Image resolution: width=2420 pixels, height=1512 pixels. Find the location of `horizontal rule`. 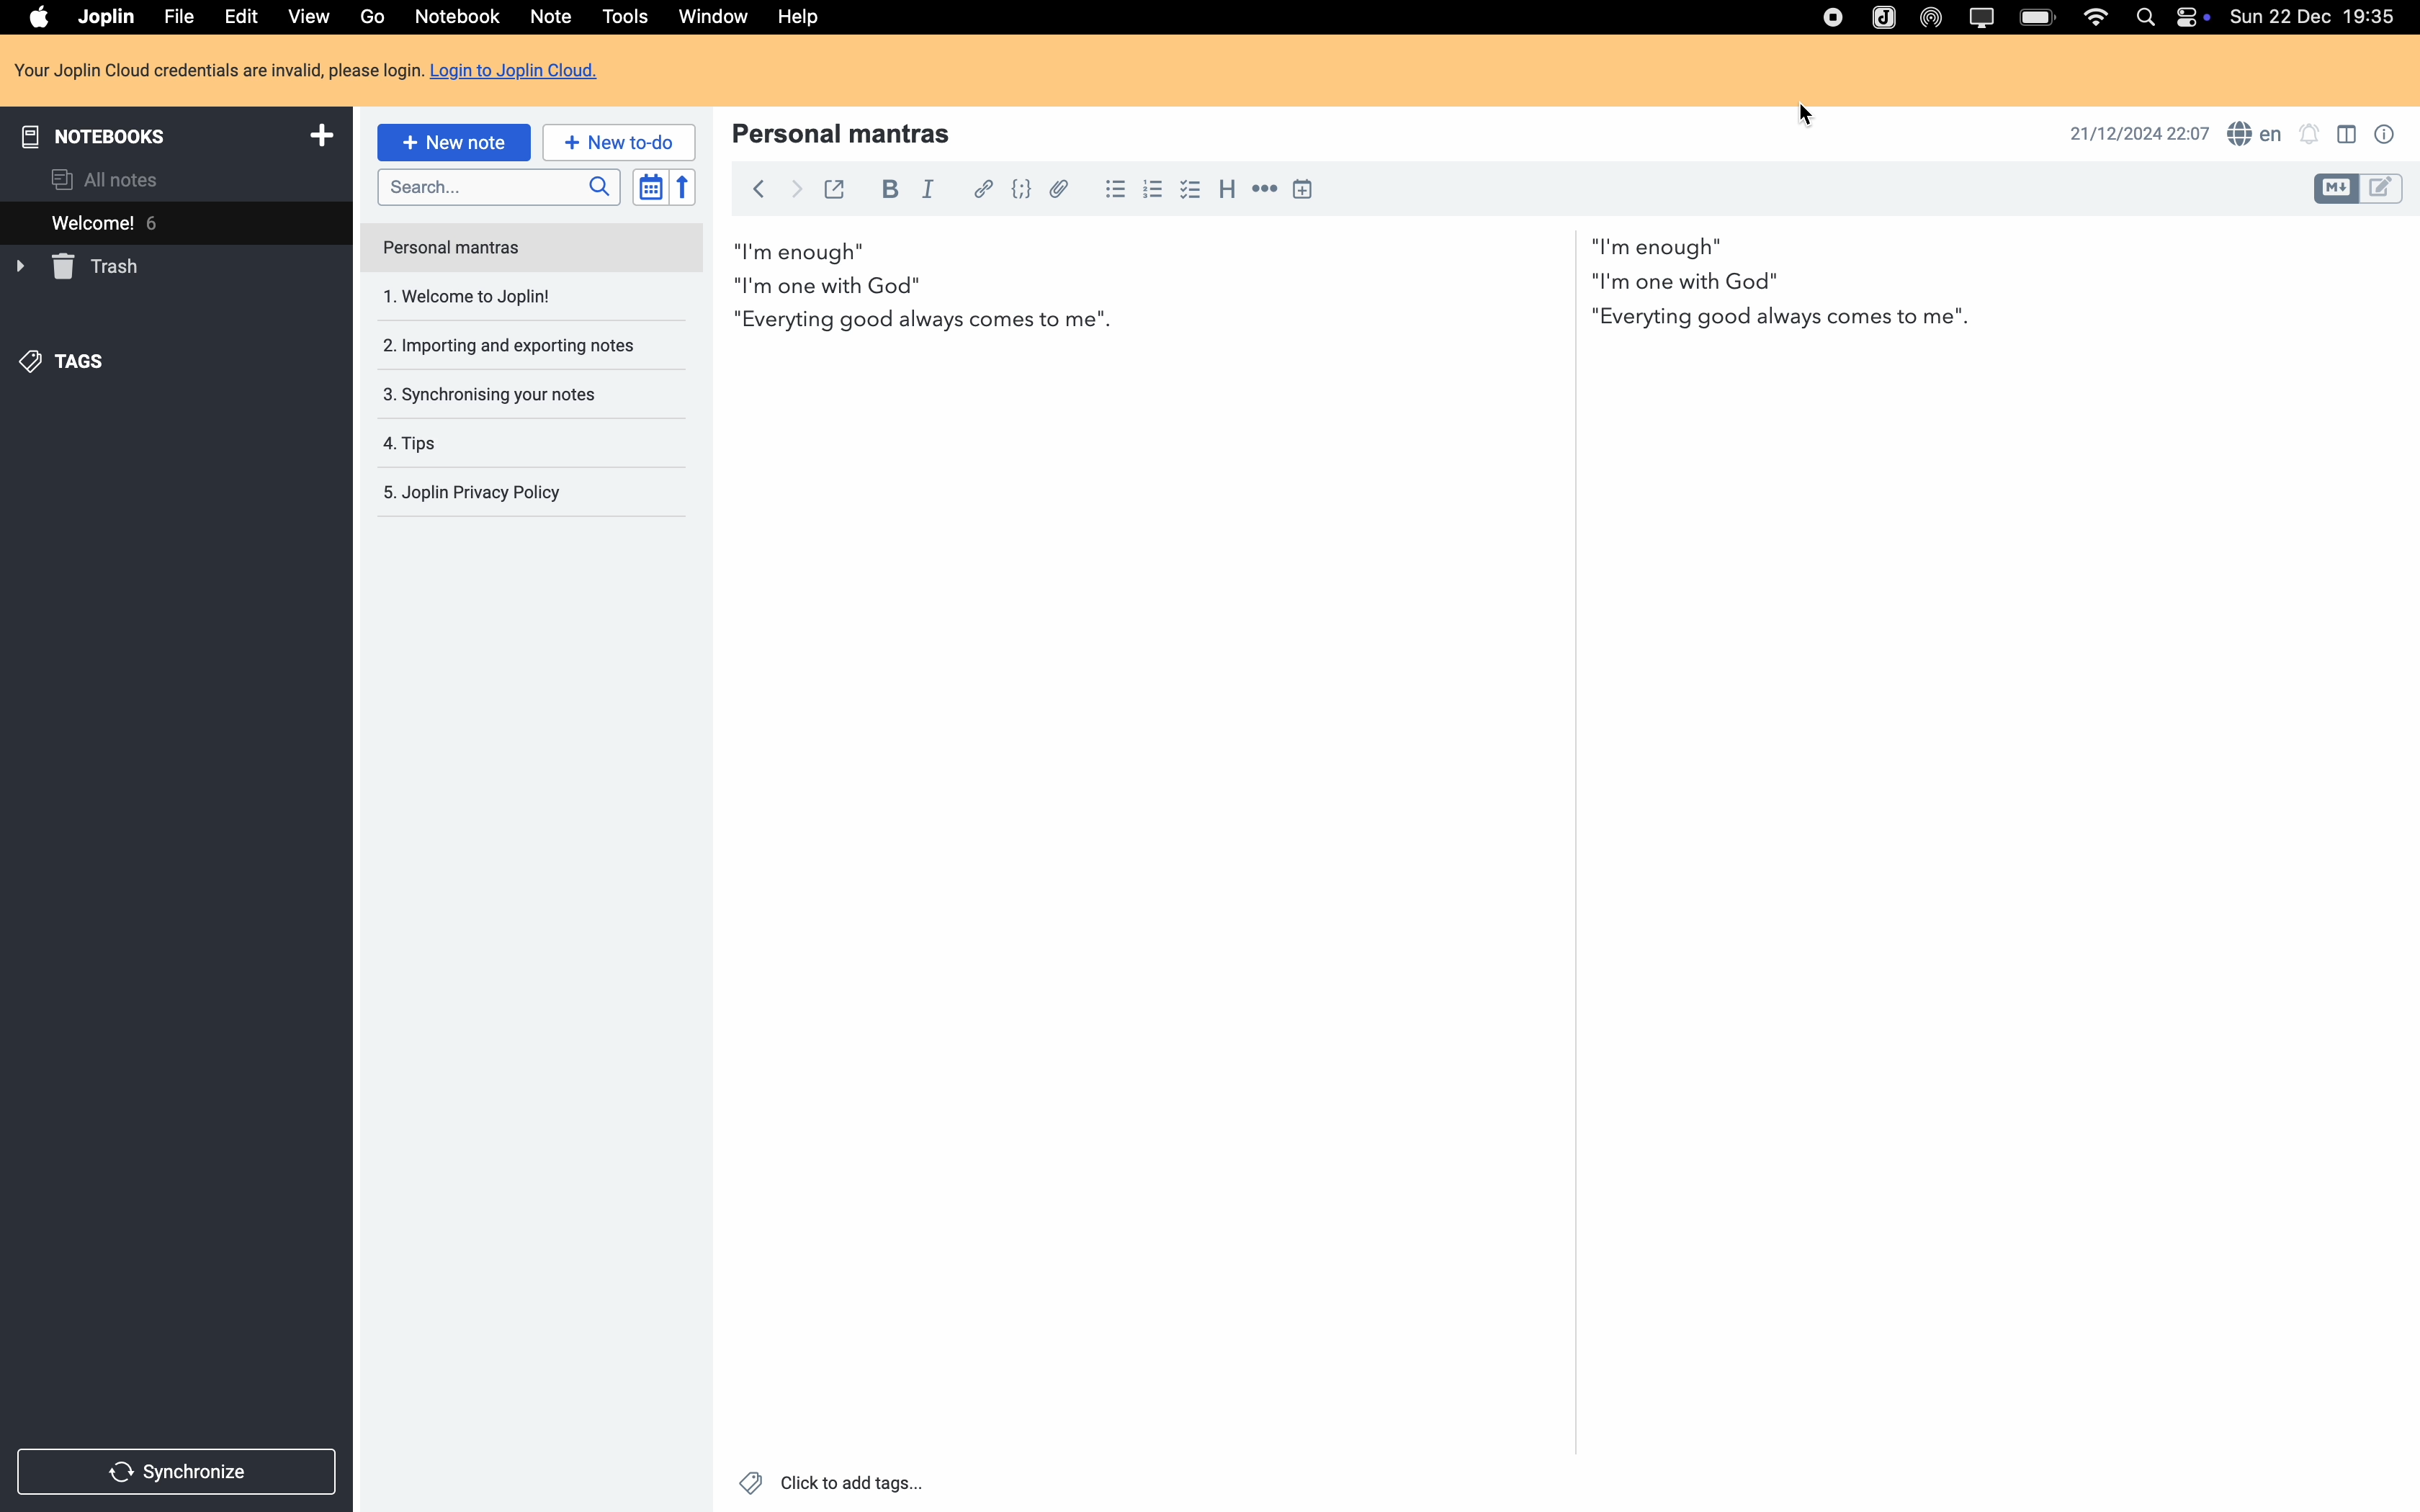

horizontal rule is located at coordinates (1267, 189).